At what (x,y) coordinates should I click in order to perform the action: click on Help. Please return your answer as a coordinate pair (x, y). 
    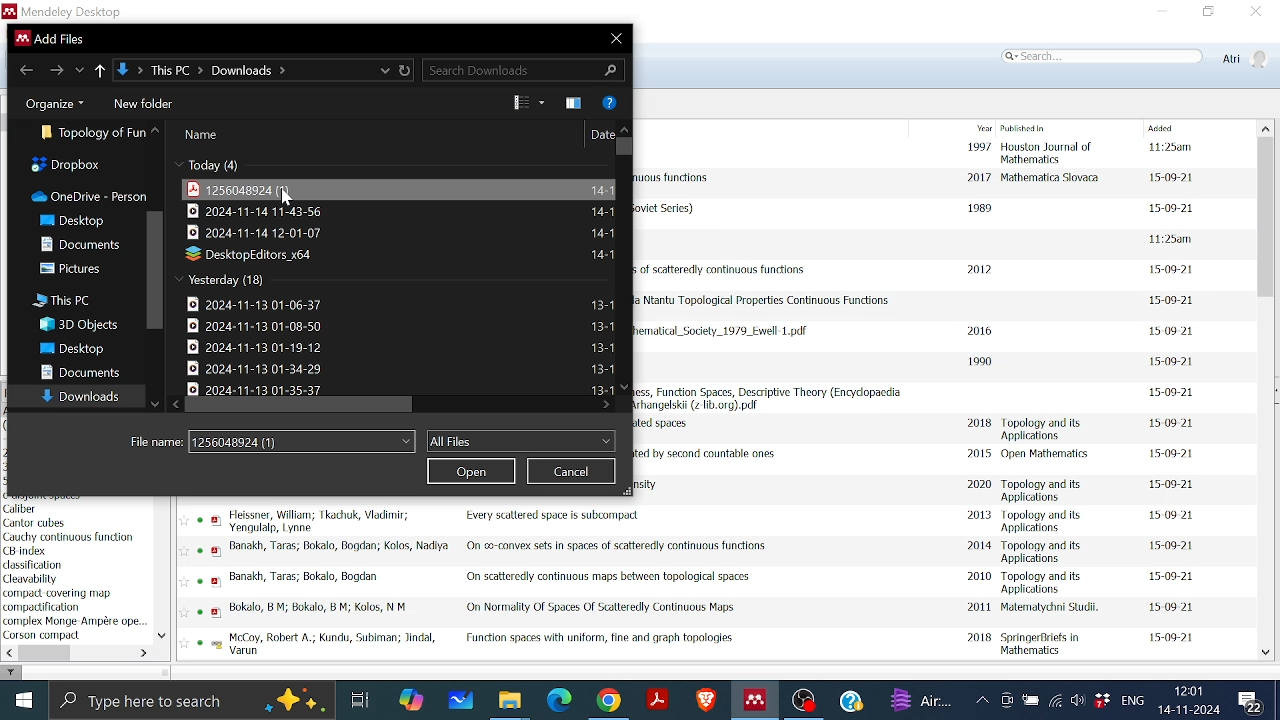
    Looking at the image, I should click on (855, 701).